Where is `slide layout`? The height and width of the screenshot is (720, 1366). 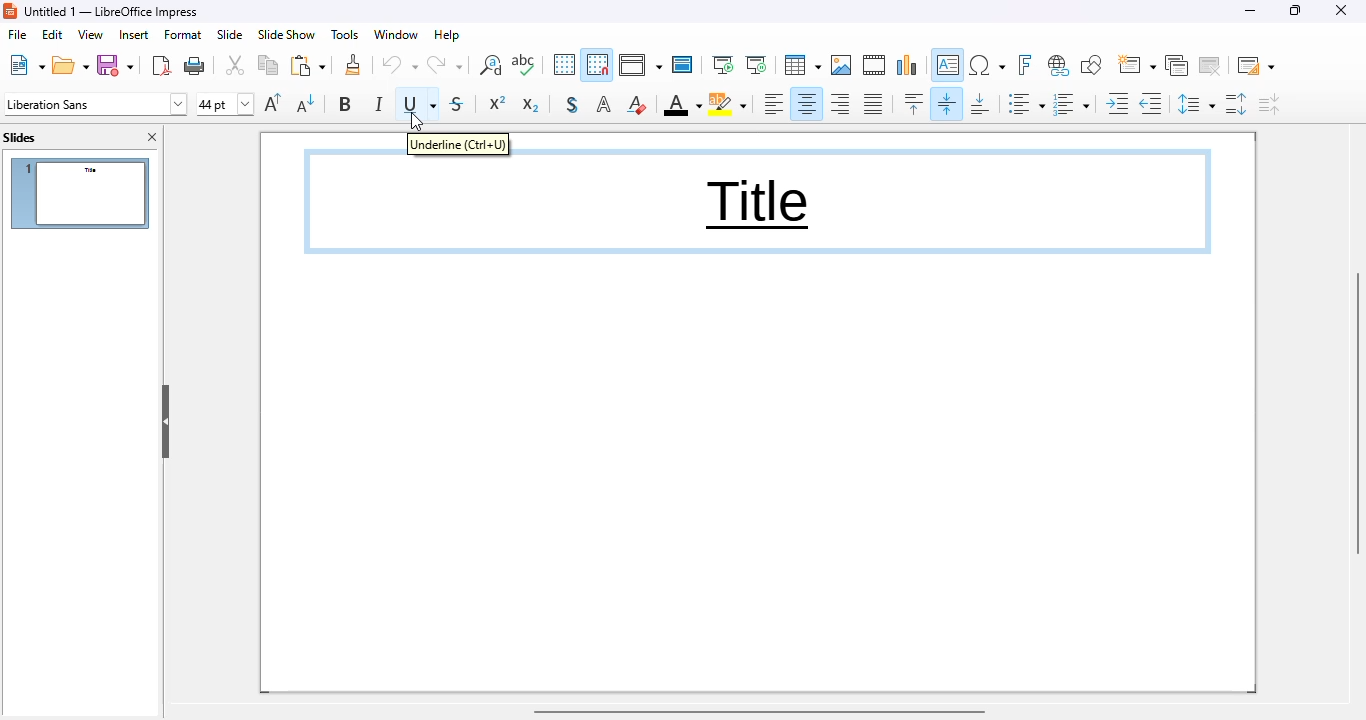
slide layout is located at coordinates (1256, 65).